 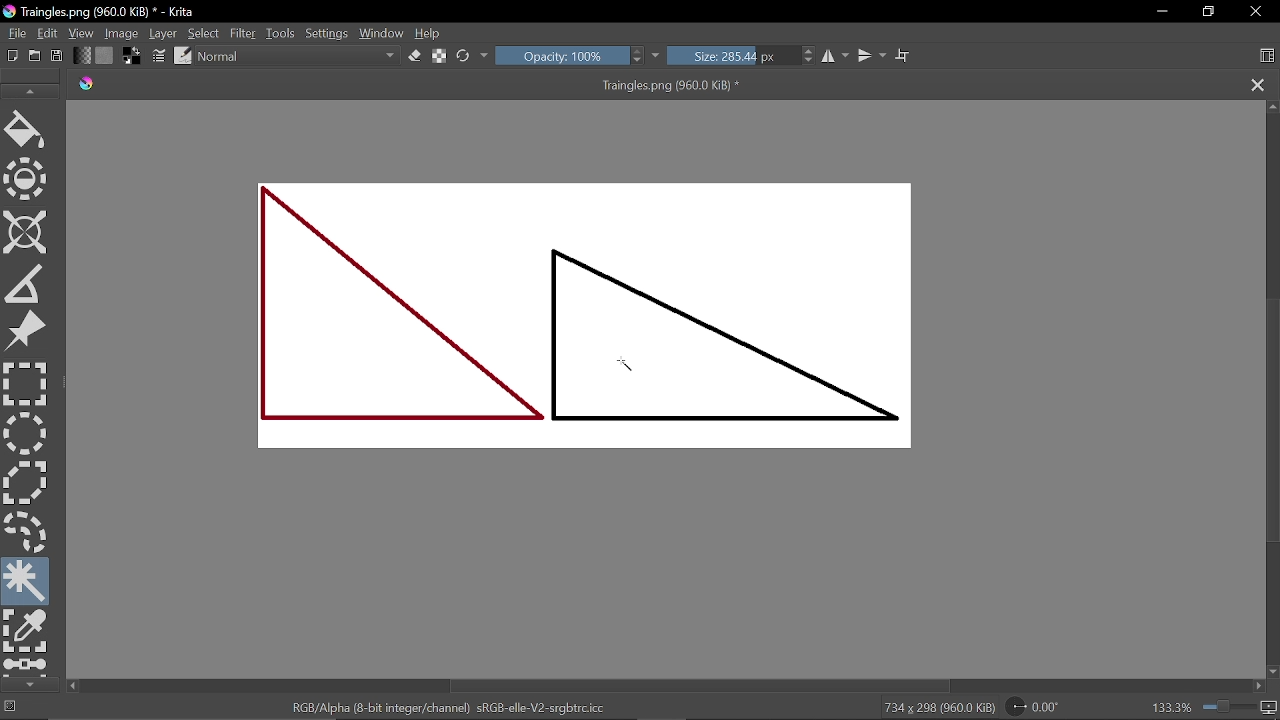 I want to click on logo, so click(x=87, y=85).